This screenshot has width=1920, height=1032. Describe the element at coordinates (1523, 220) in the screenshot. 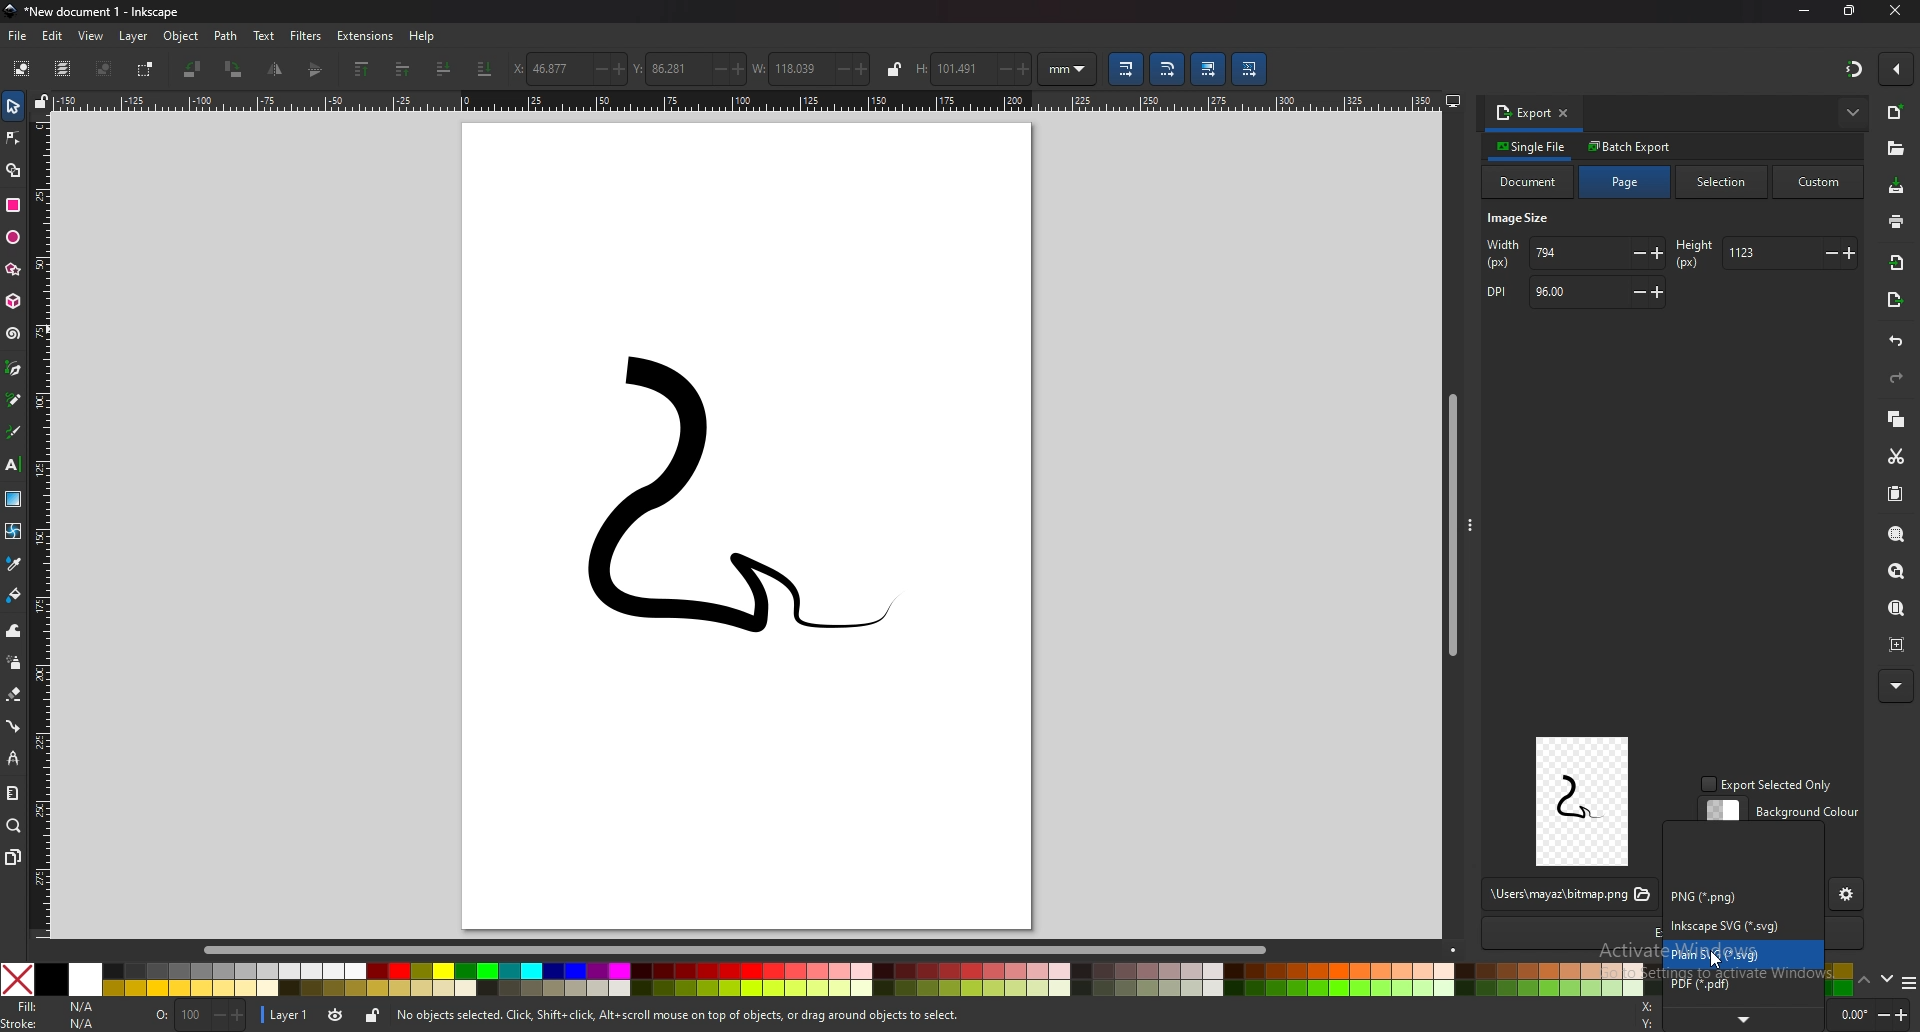

I see `image size` at that location.